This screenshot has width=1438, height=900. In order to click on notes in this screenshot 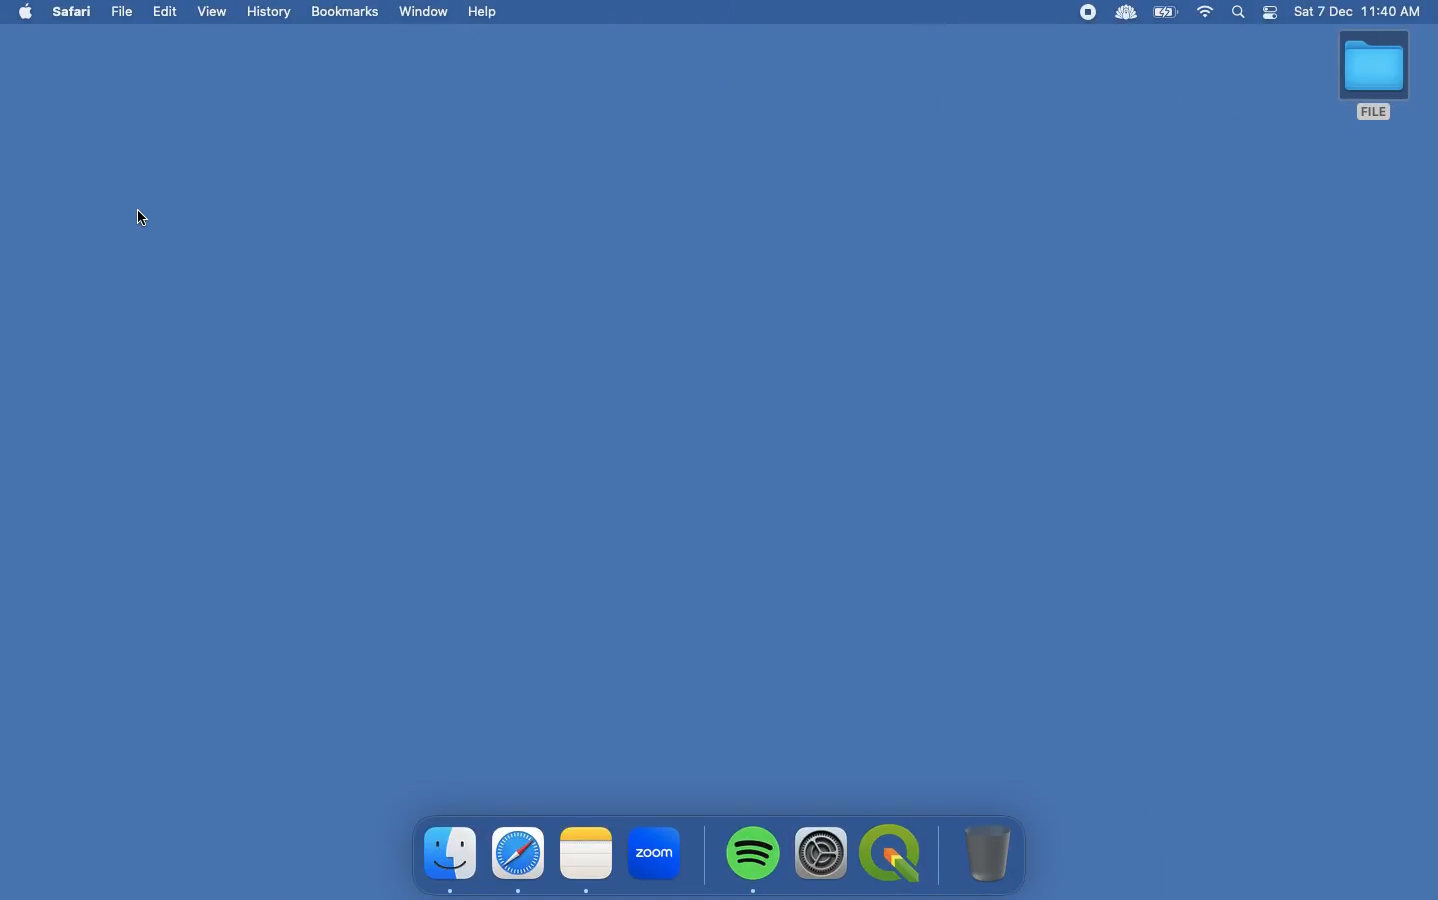, I will do `click(583, 860)`.